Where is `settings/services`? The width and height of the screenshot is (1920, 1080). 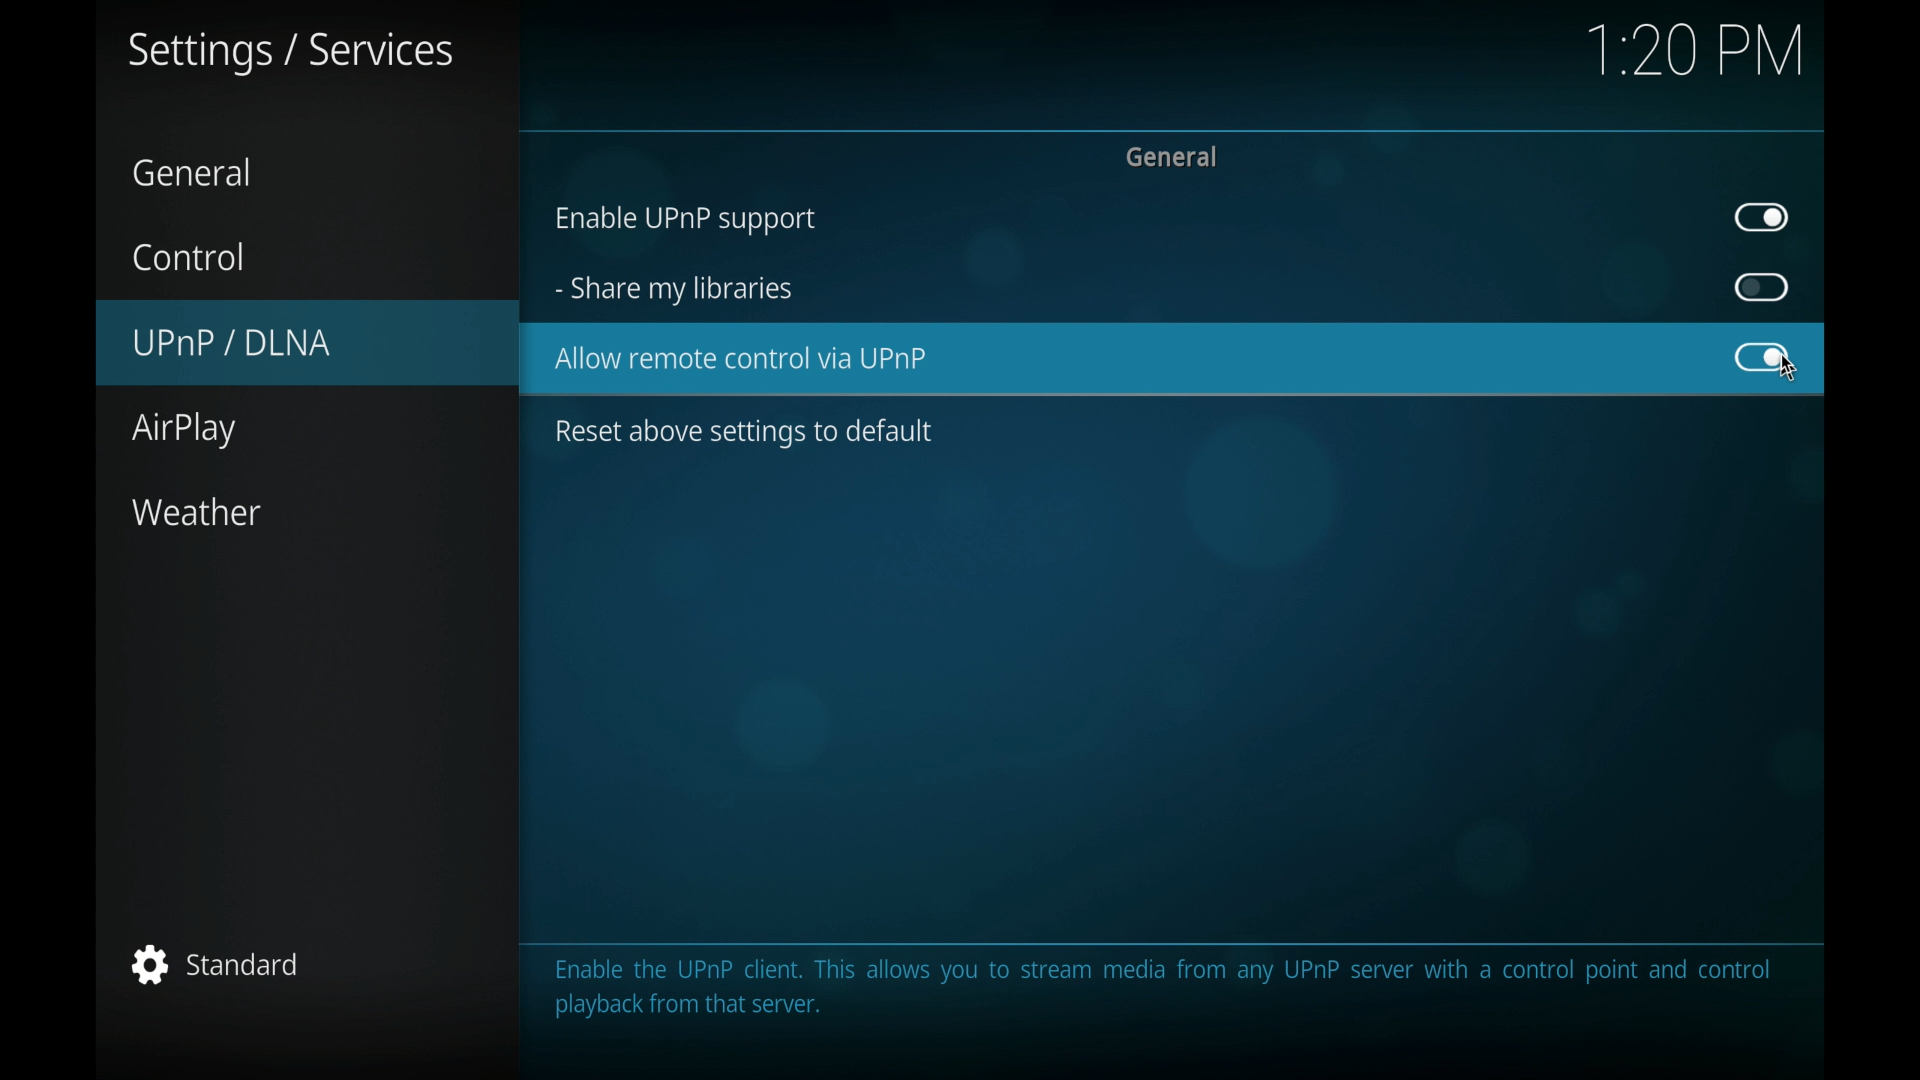
settings/services is located at coordinates (289, 53).